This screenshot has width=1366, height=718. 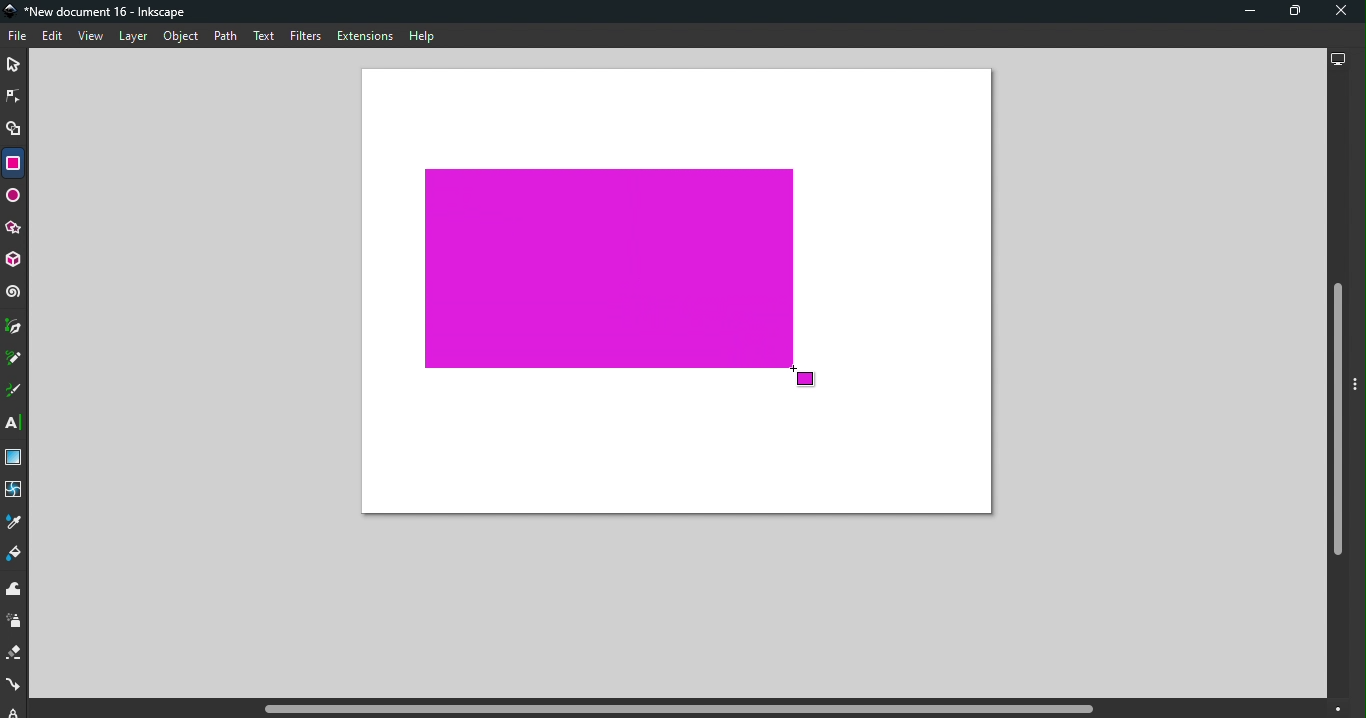 What do you see at coordinates (1341, 12) in the screenshot?
I see `Close` at bounding box center [1341, 12].